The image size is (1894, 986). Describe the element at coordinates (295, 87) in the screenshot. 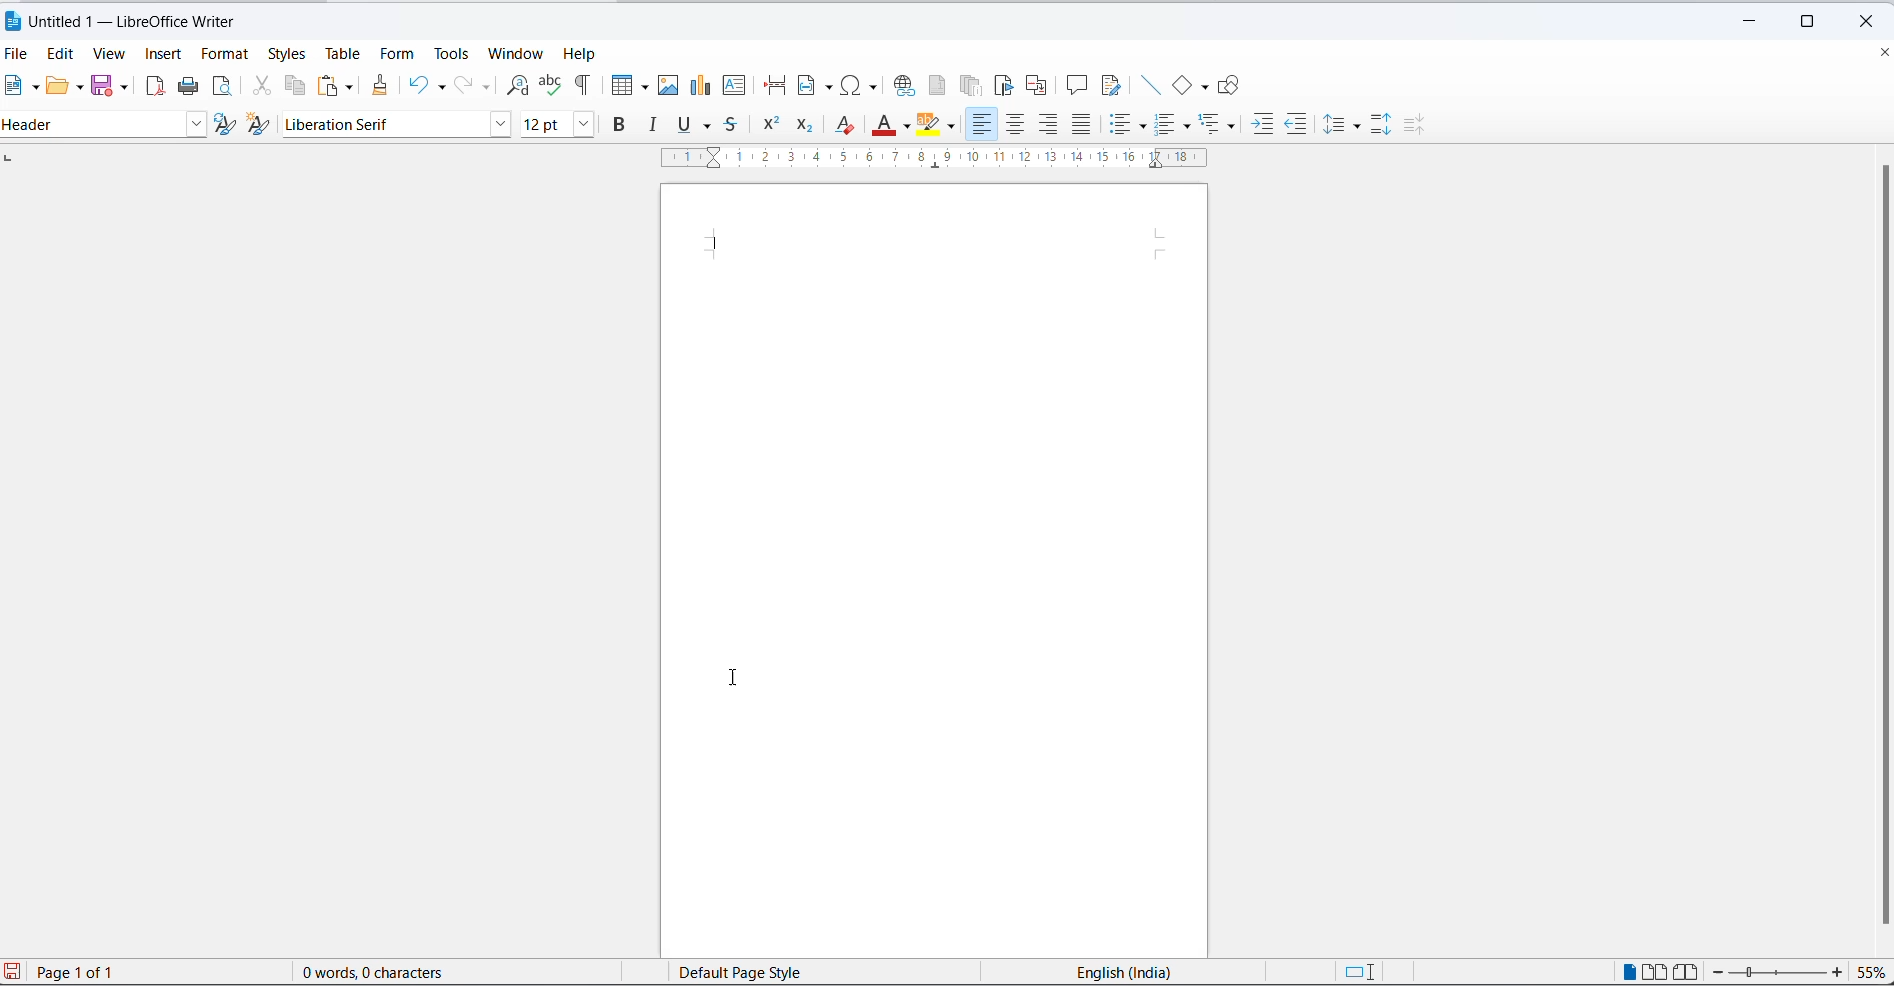

I see `copy` at that location.